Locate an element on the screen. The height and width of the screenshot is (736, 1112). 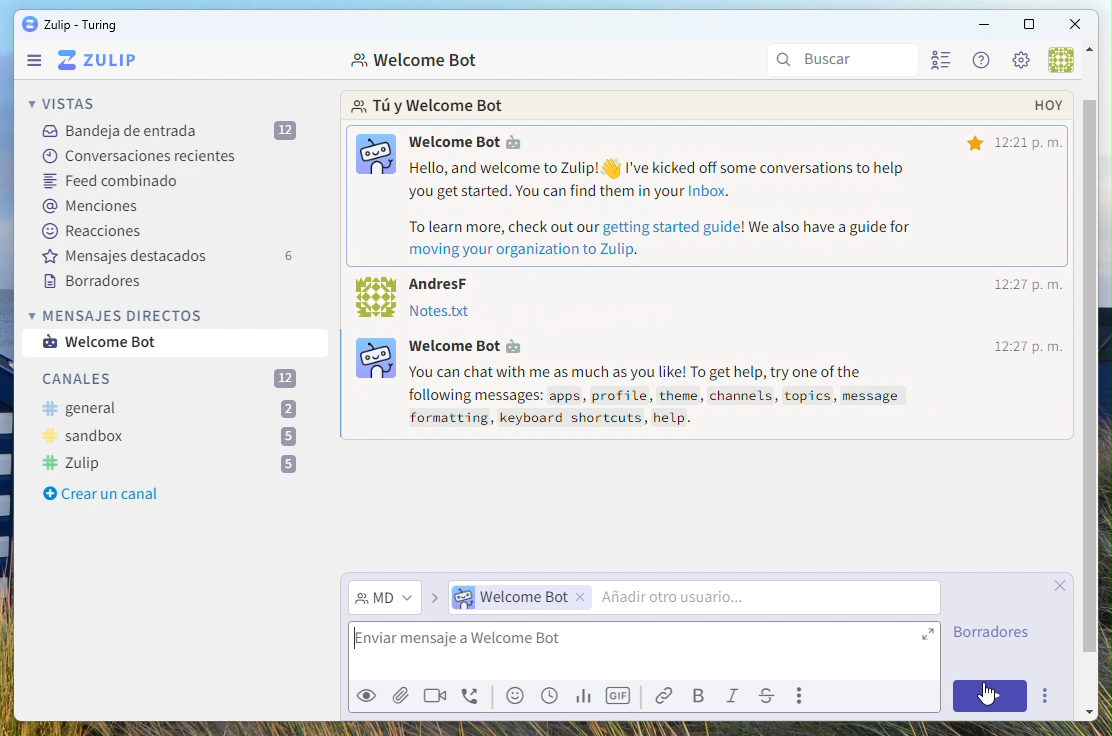
more is located at coordinates (803, 696).